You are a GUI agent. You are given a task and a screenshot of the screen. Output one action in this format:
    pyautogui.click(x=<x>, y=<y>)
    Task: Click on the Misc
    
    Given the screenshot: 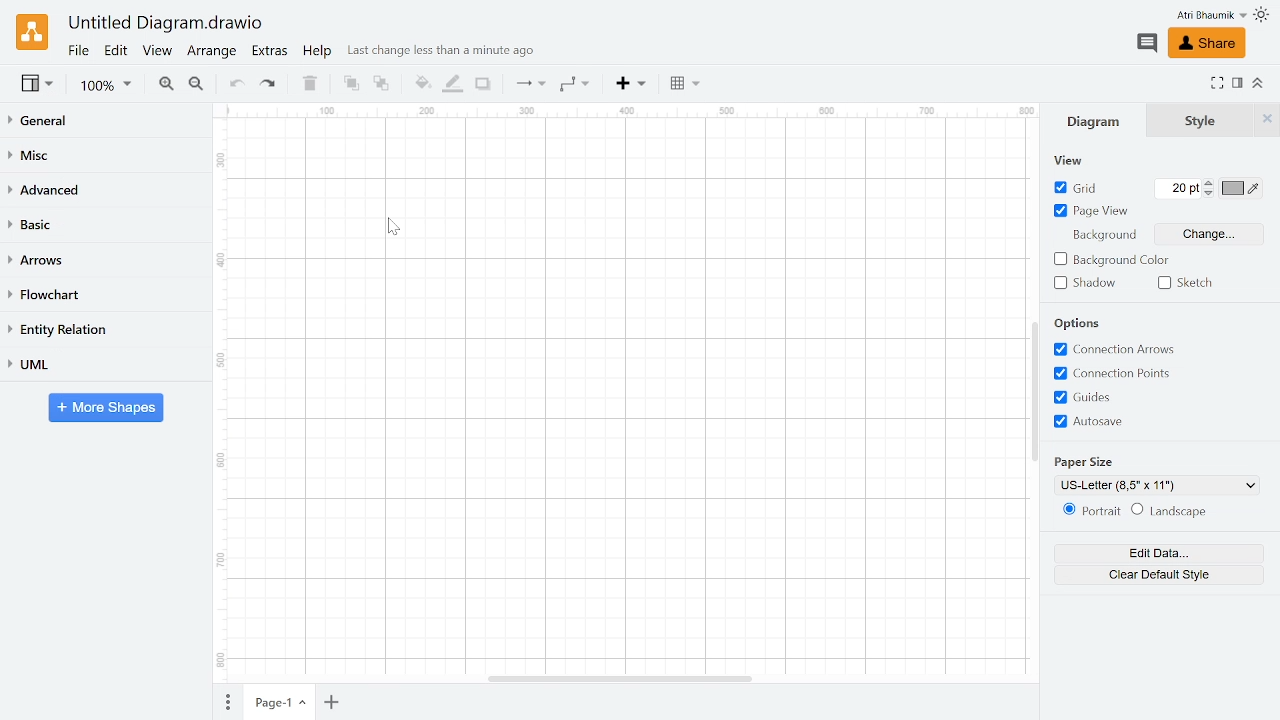 What is the action you would take?
    pyautogui.click(x=103, y=152)
    